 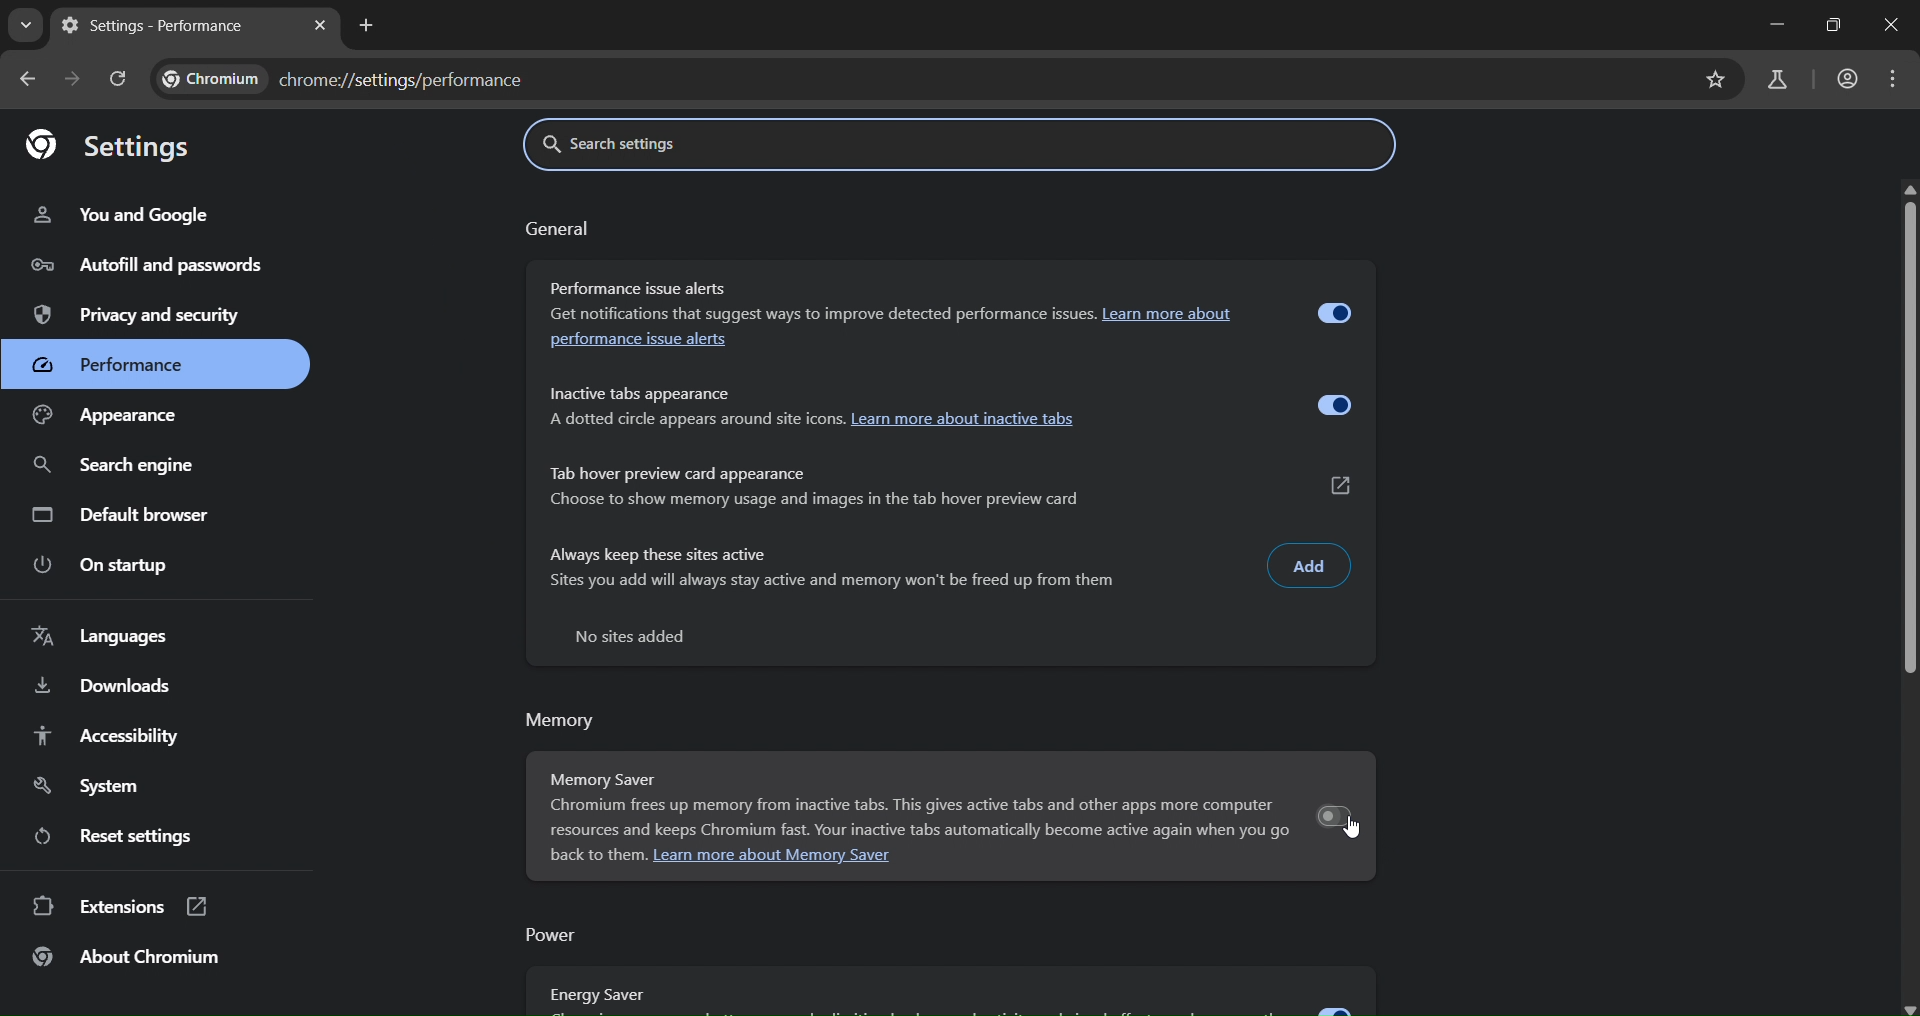 I want to click on Always keep these sites active Sites you add will always stay active and memory won't be freed up from them, so click(x=838, y=575).